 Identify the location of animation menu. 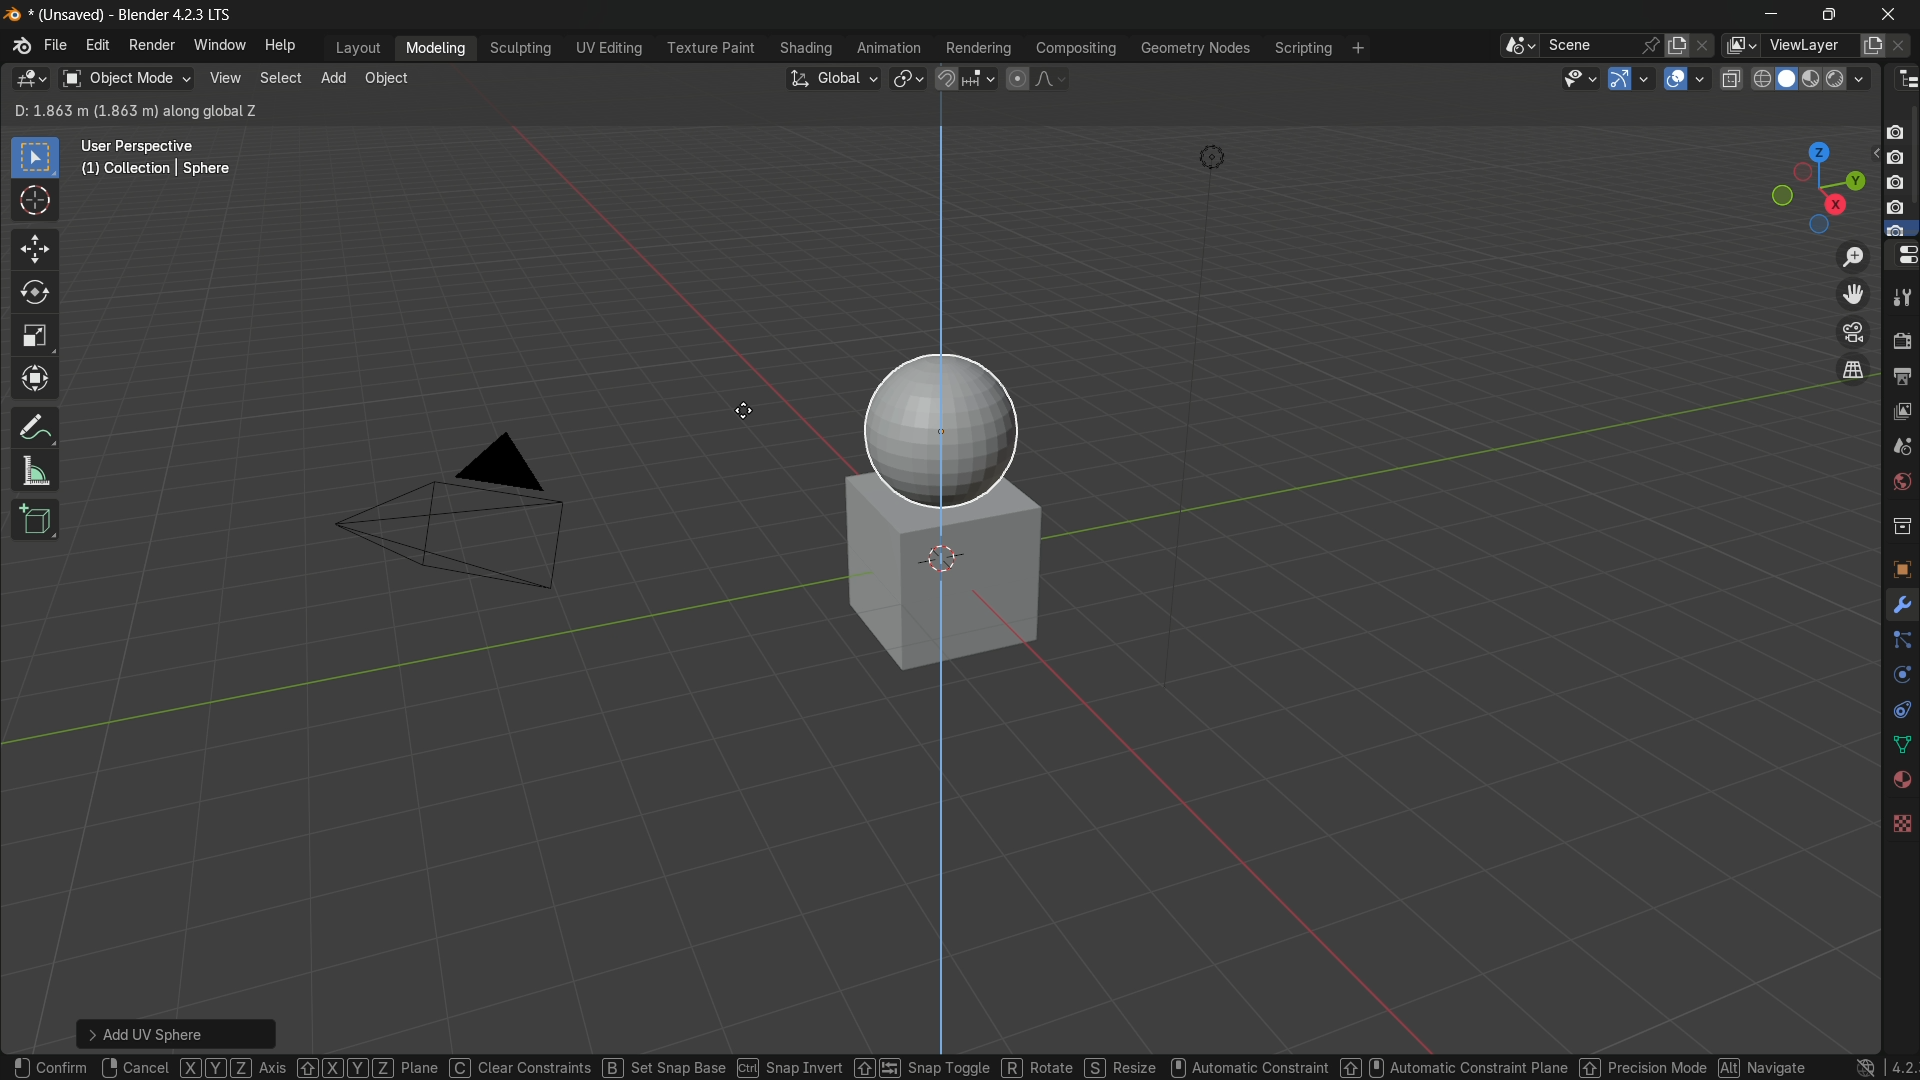
(892, 47).